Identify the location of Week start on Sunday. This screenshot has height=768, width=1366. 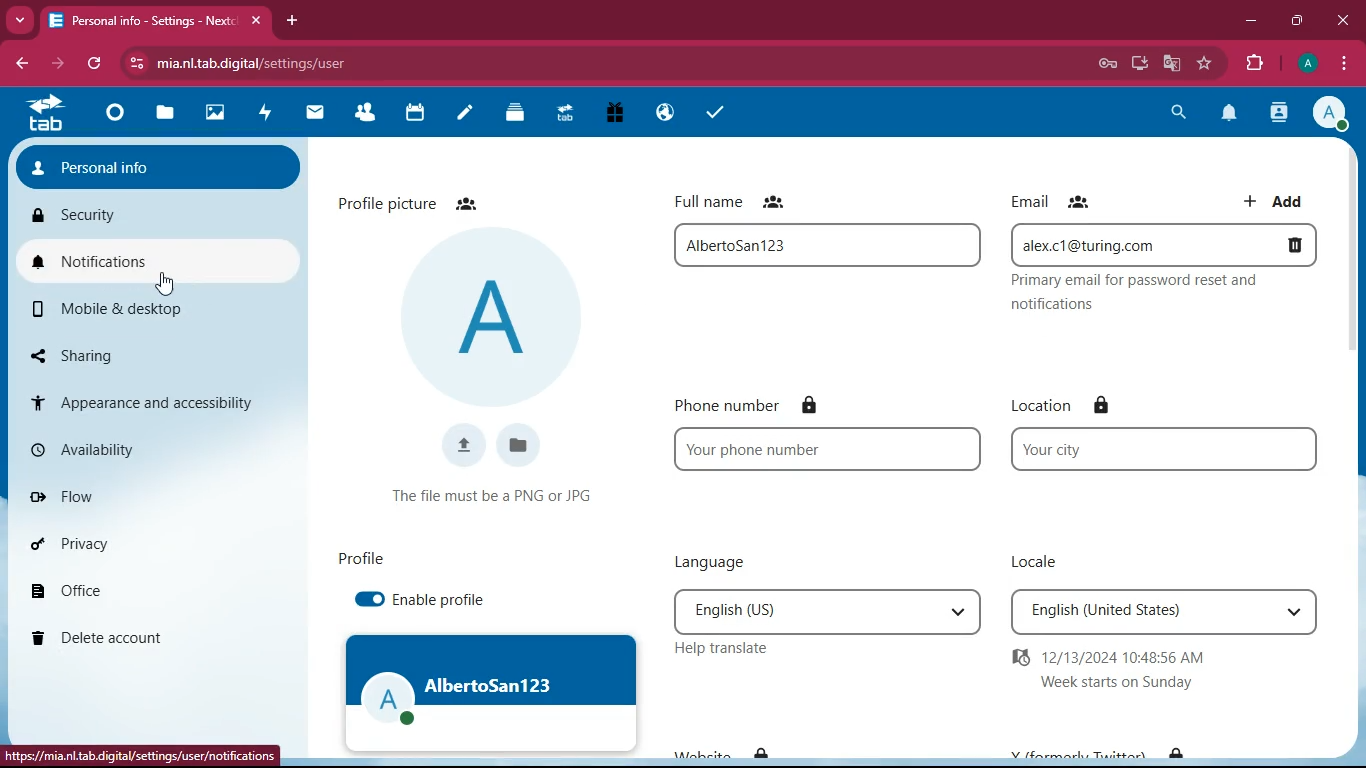
(1117, 685).